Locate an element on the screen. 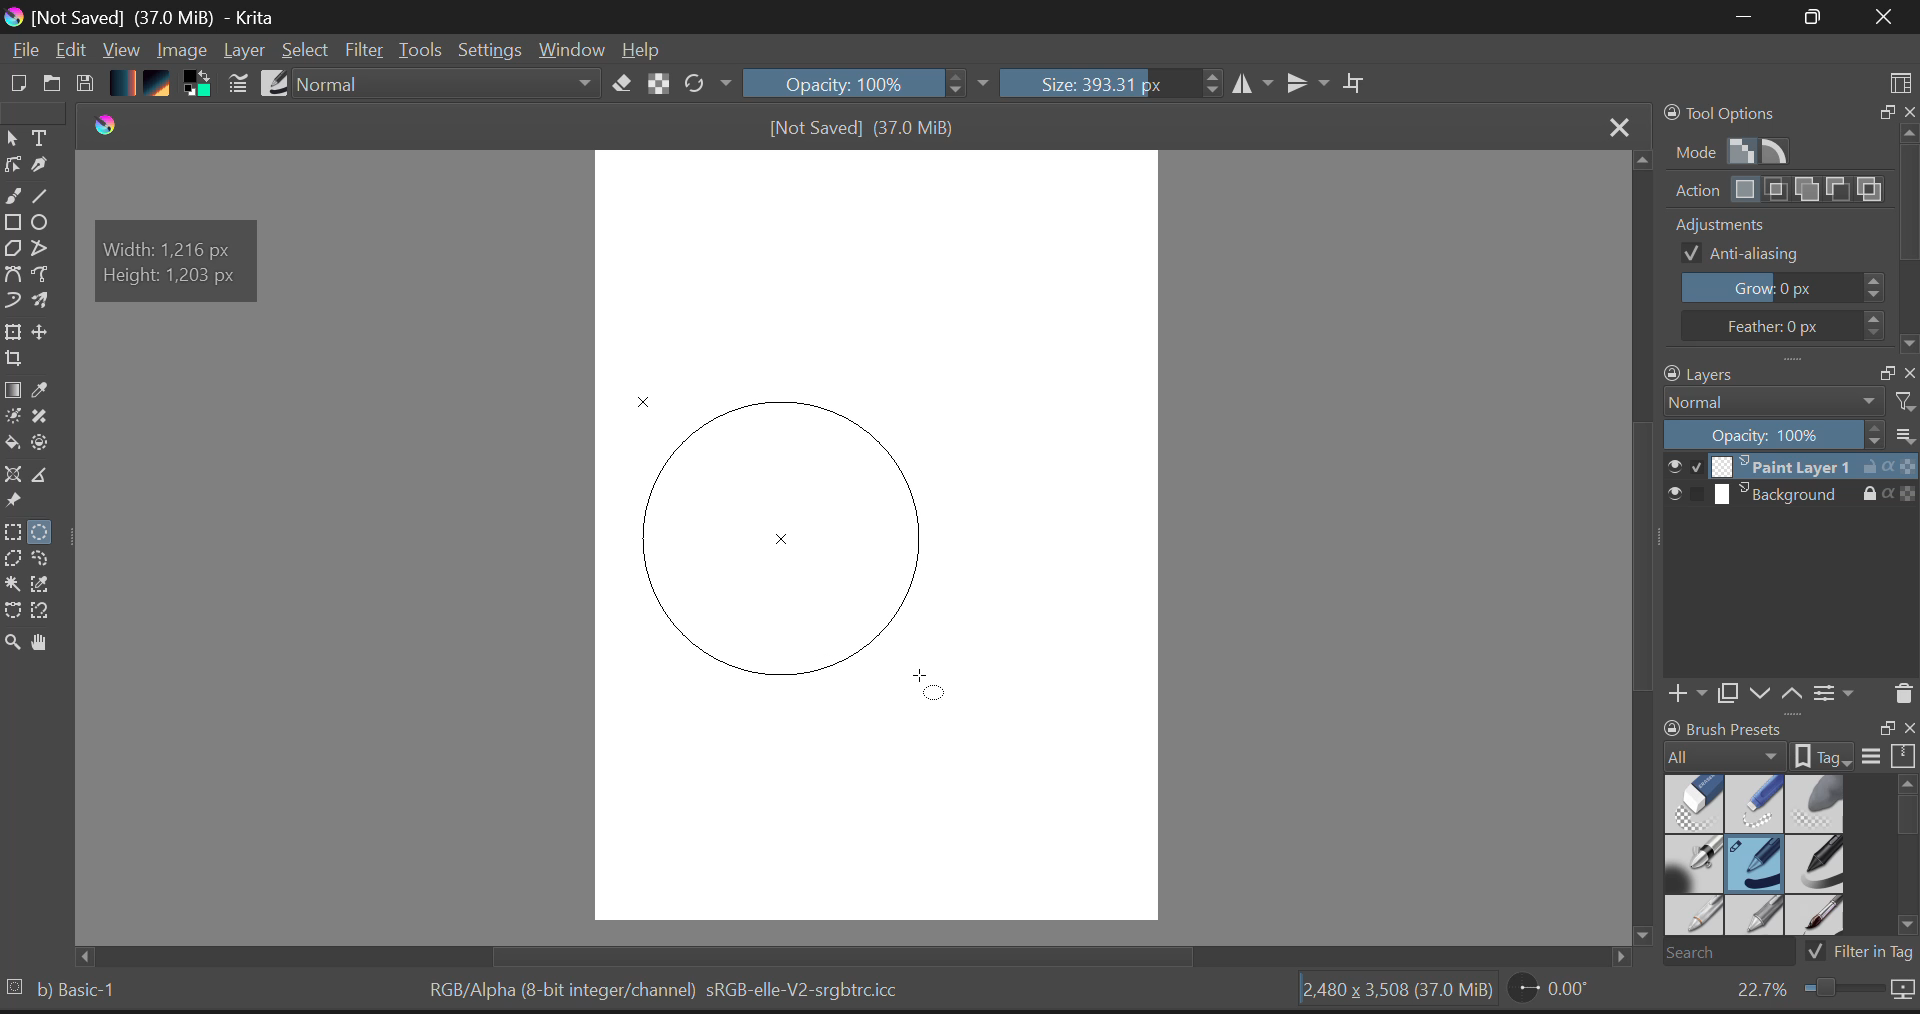 Image resolution: width=1920 pixels, height=1014 pixels. MOUSE_UP Cursor Position is located at coordinates (932, 686).